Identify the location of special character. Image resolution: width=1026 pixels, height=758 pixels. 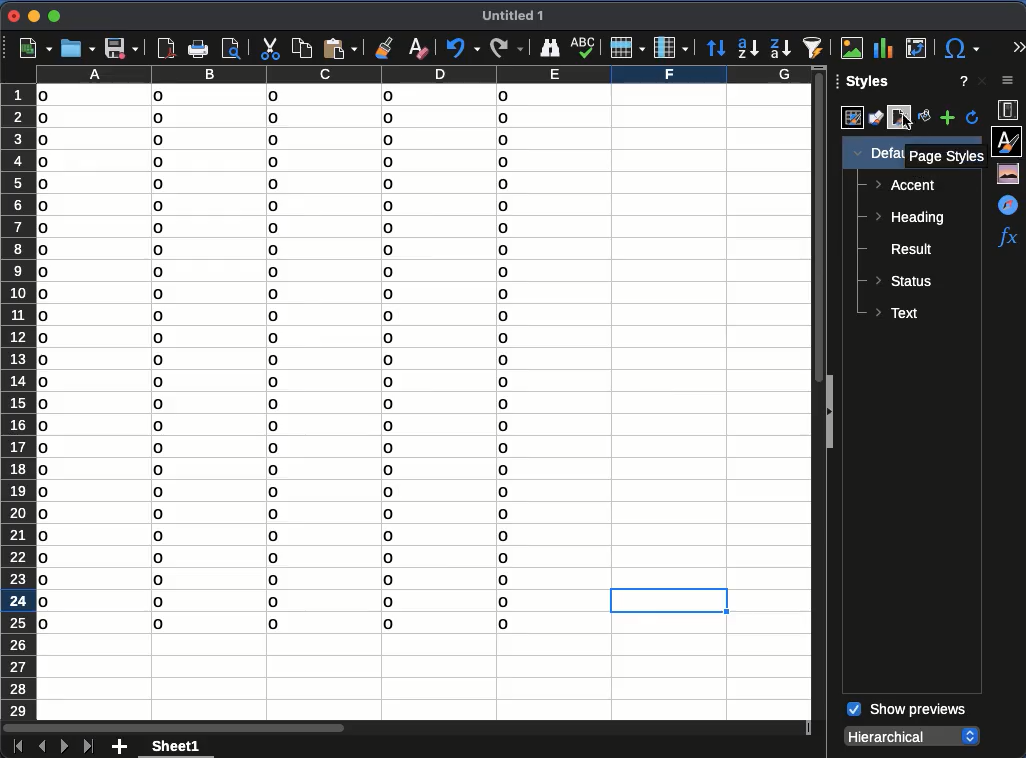
(961, 48).